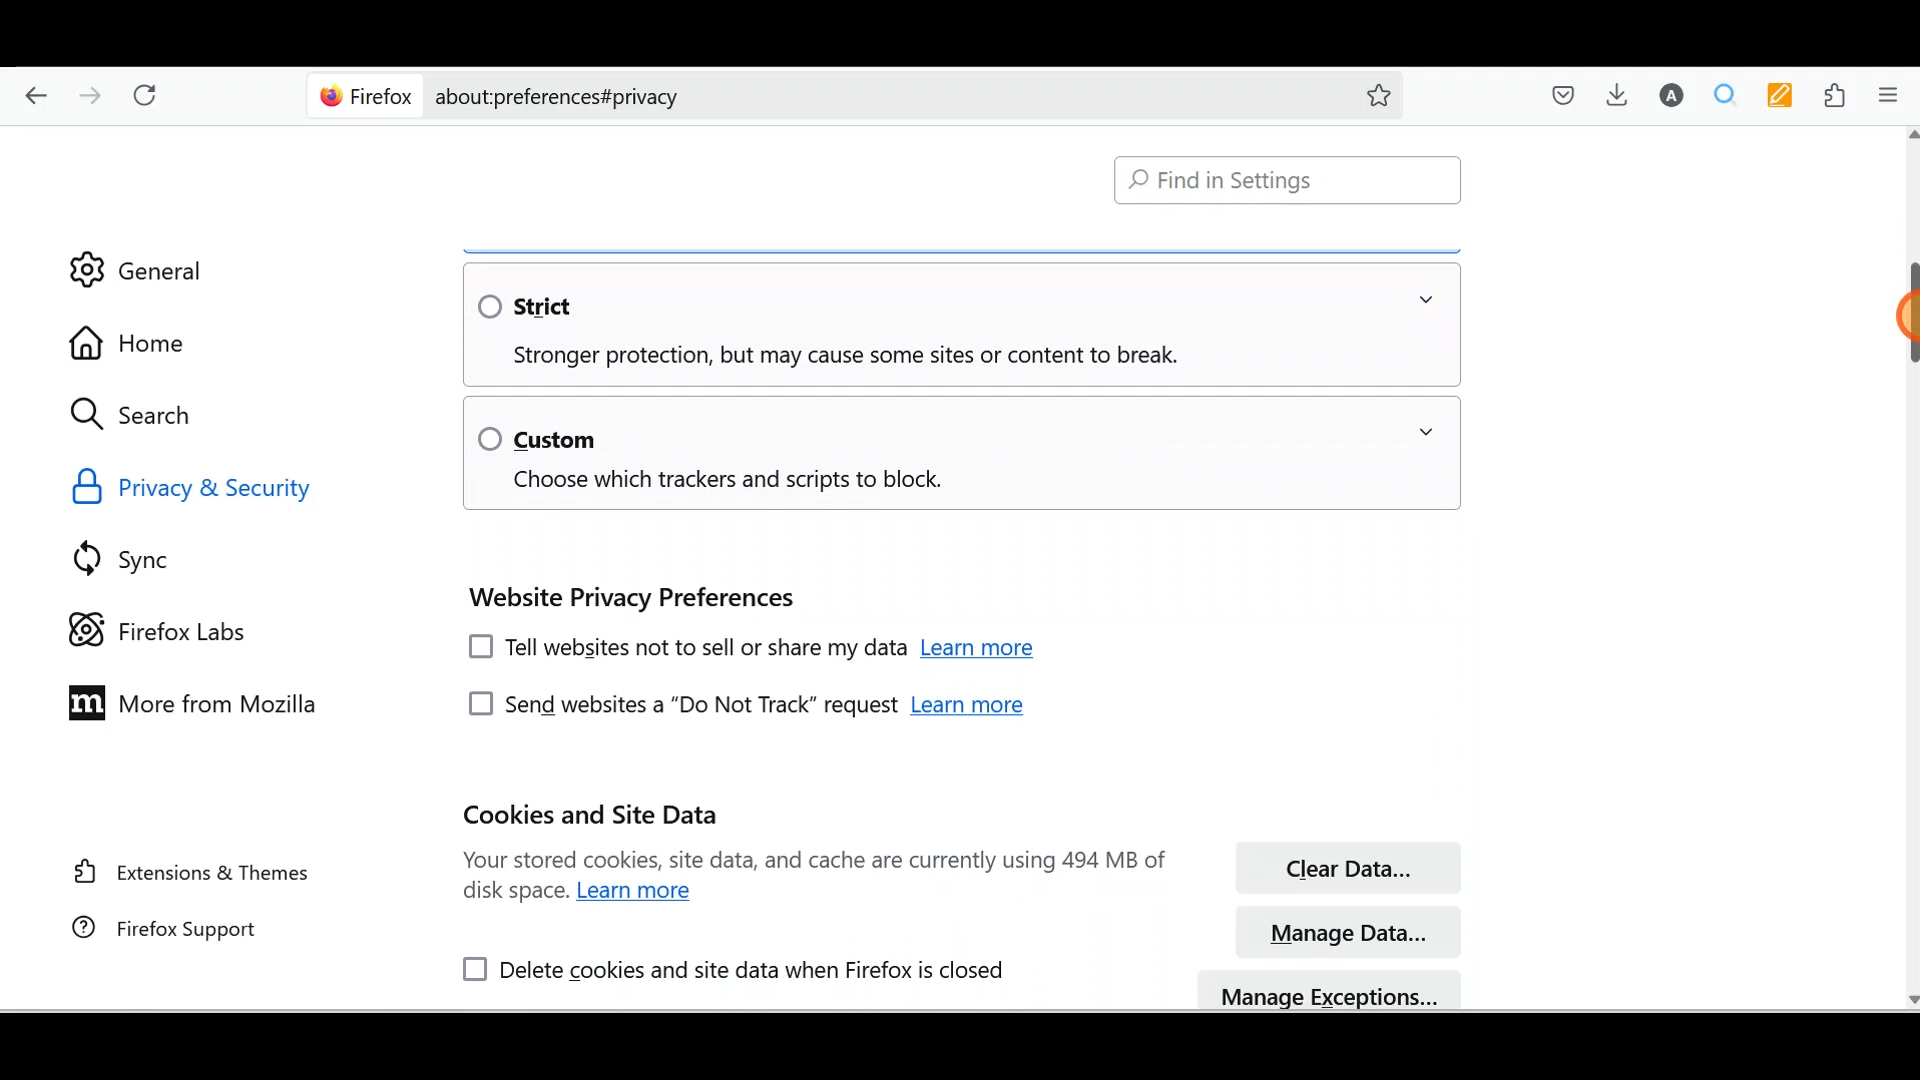 The width and height of the screenshot is (1920, 1080). What do you see at coordinates (515, 893) in the screenshot?
I see `disk space.` at bounding box center [515, 893].